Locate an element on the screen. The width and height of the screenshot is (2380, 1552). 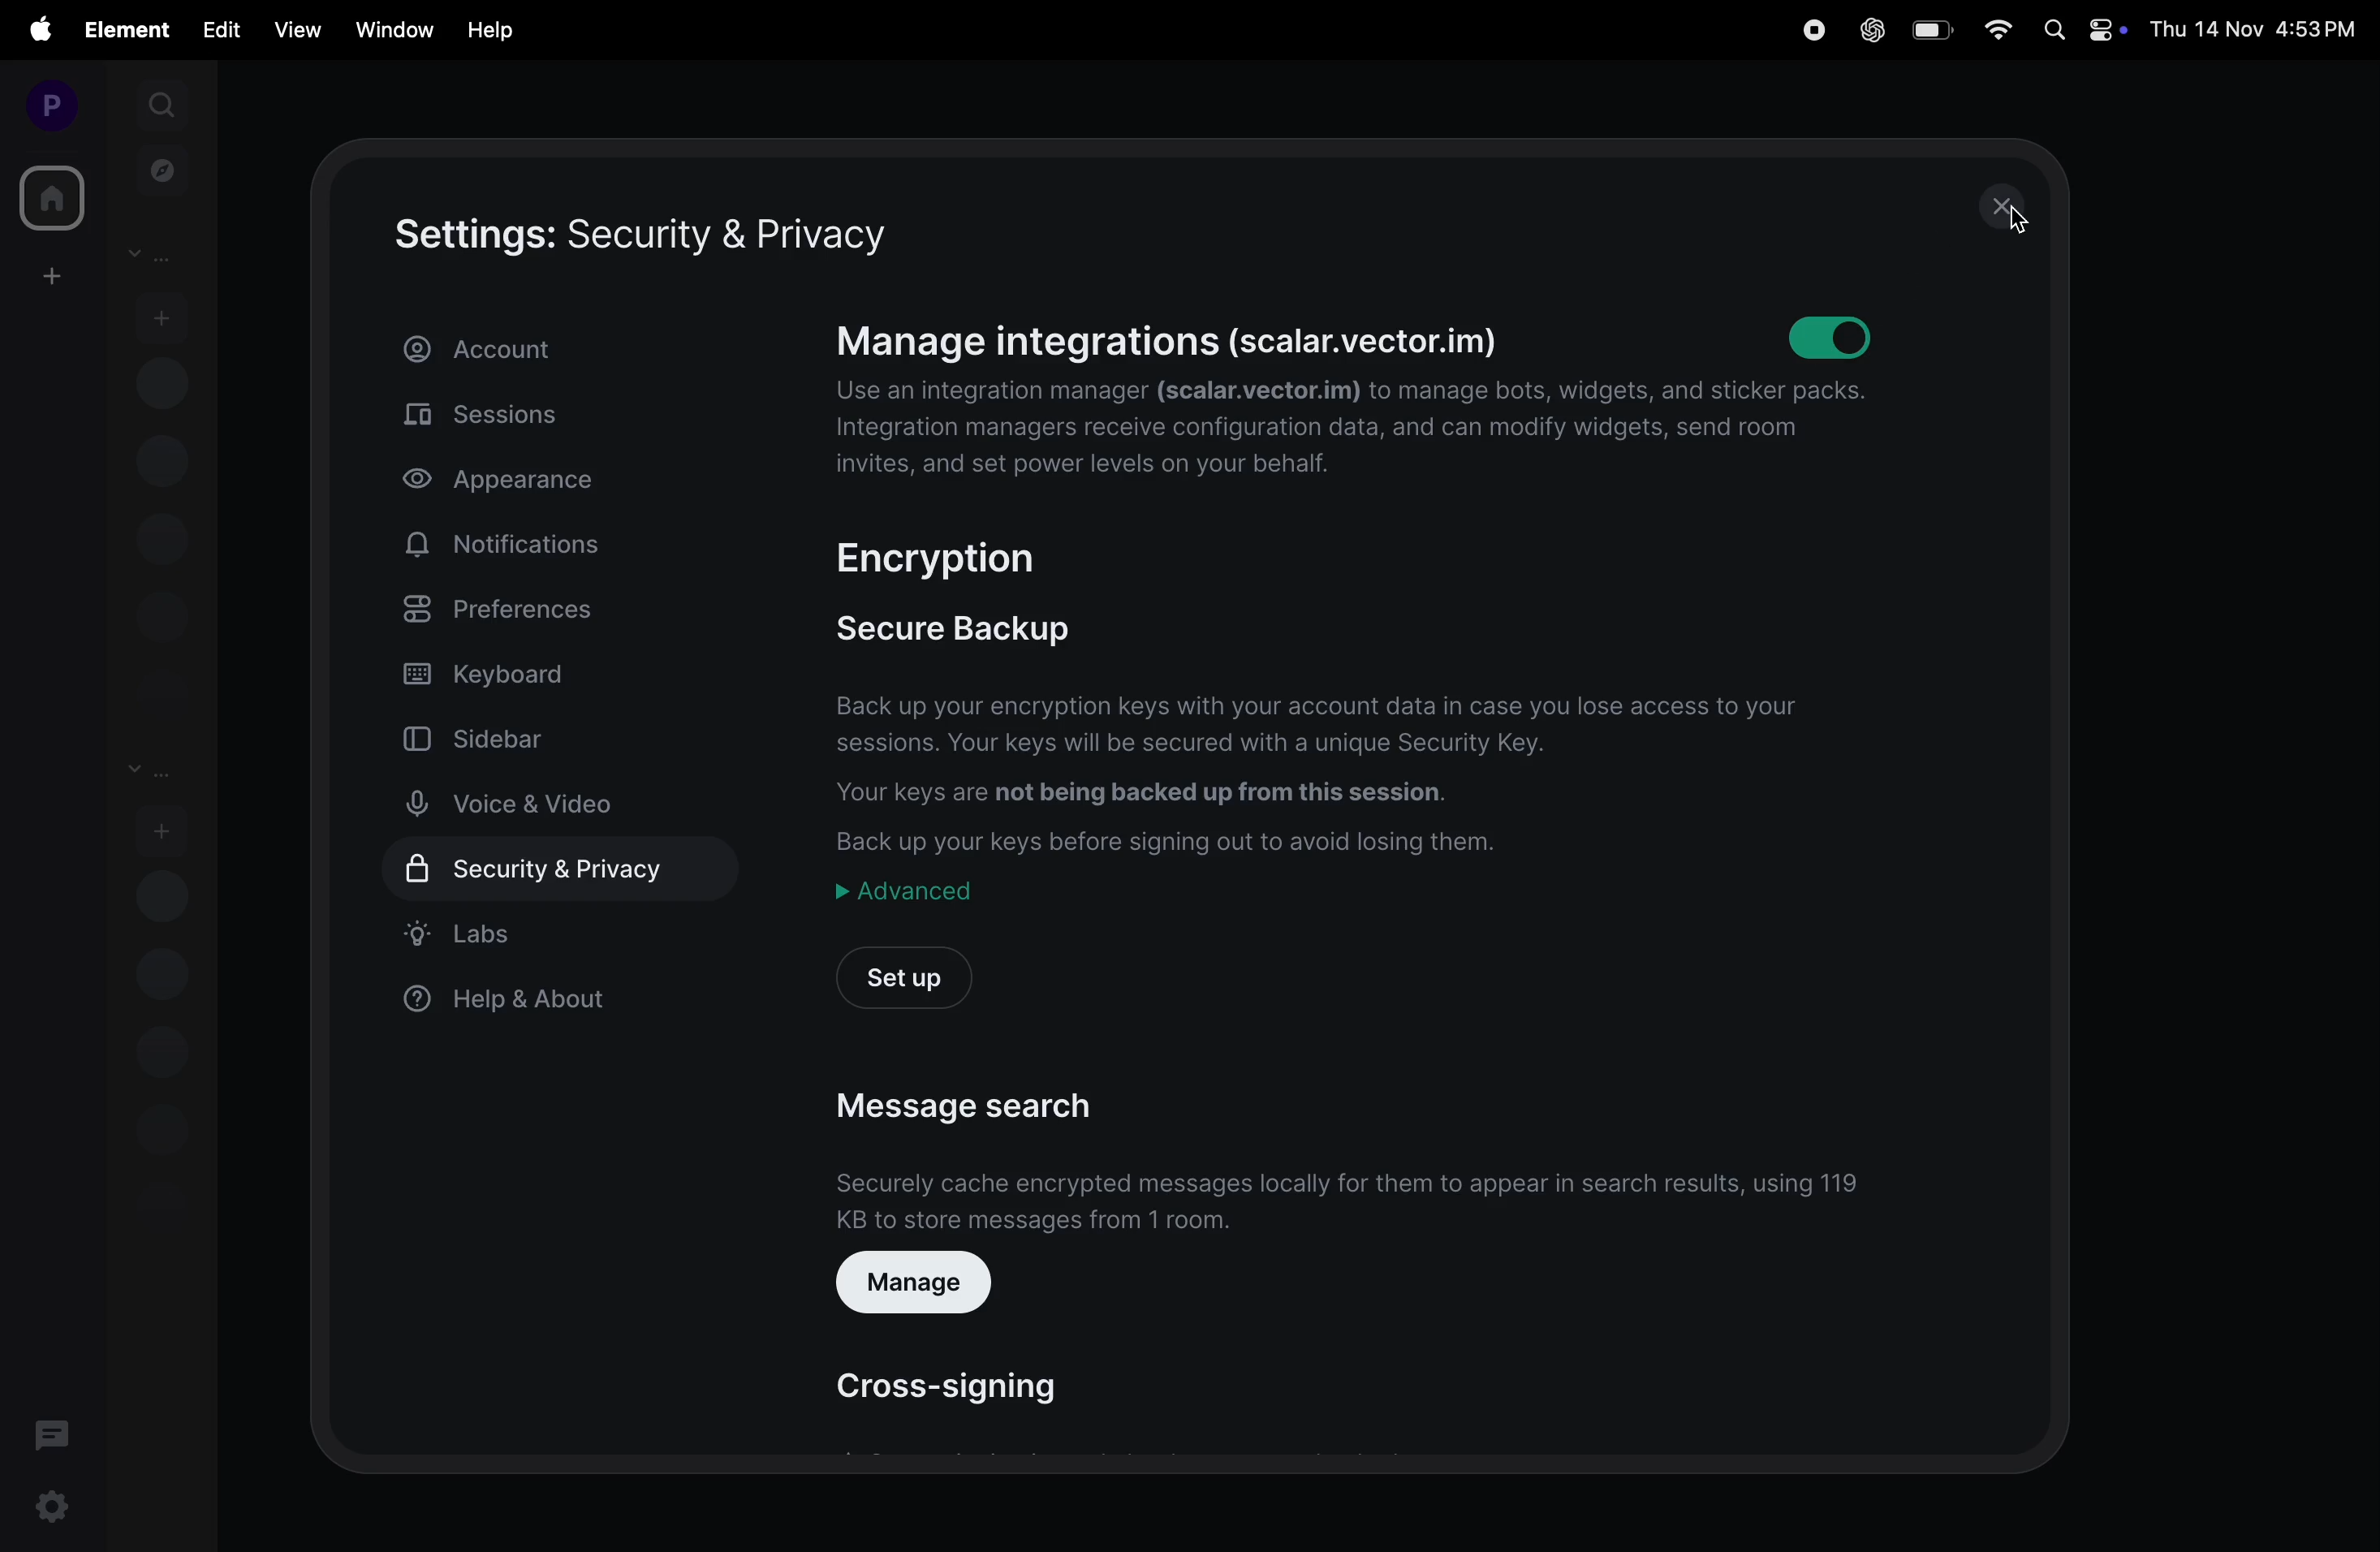
preferences is located at coordinates (491, 613).